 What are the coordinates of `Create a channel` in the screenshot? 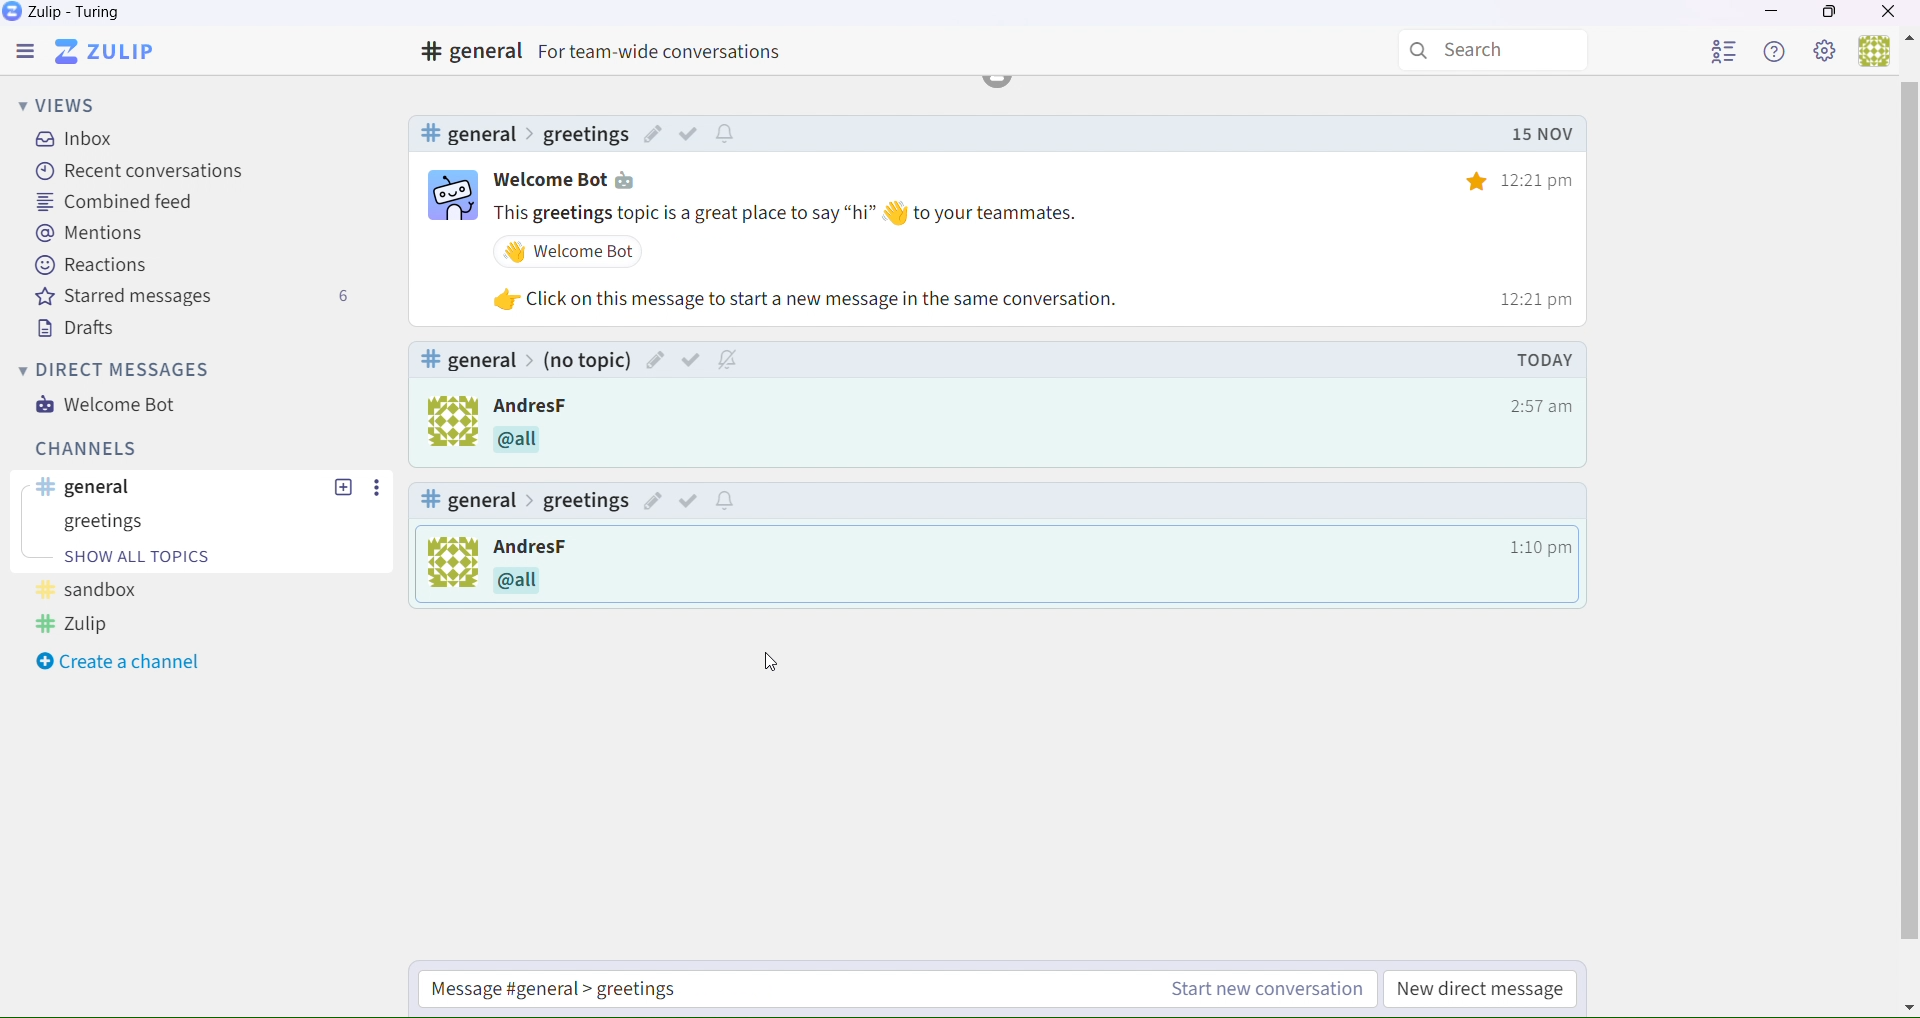 It's located at (124, 663).